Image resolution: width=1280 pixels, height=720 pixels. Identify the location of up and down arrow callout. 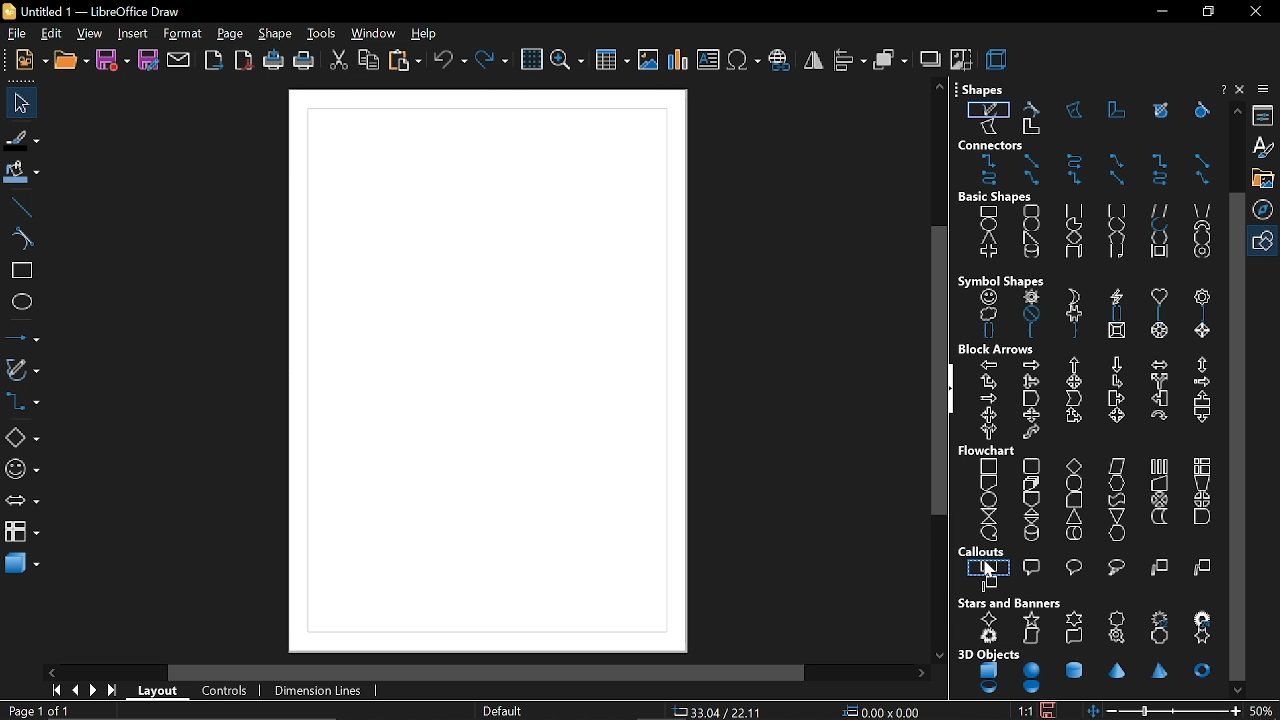
(1029, 417).